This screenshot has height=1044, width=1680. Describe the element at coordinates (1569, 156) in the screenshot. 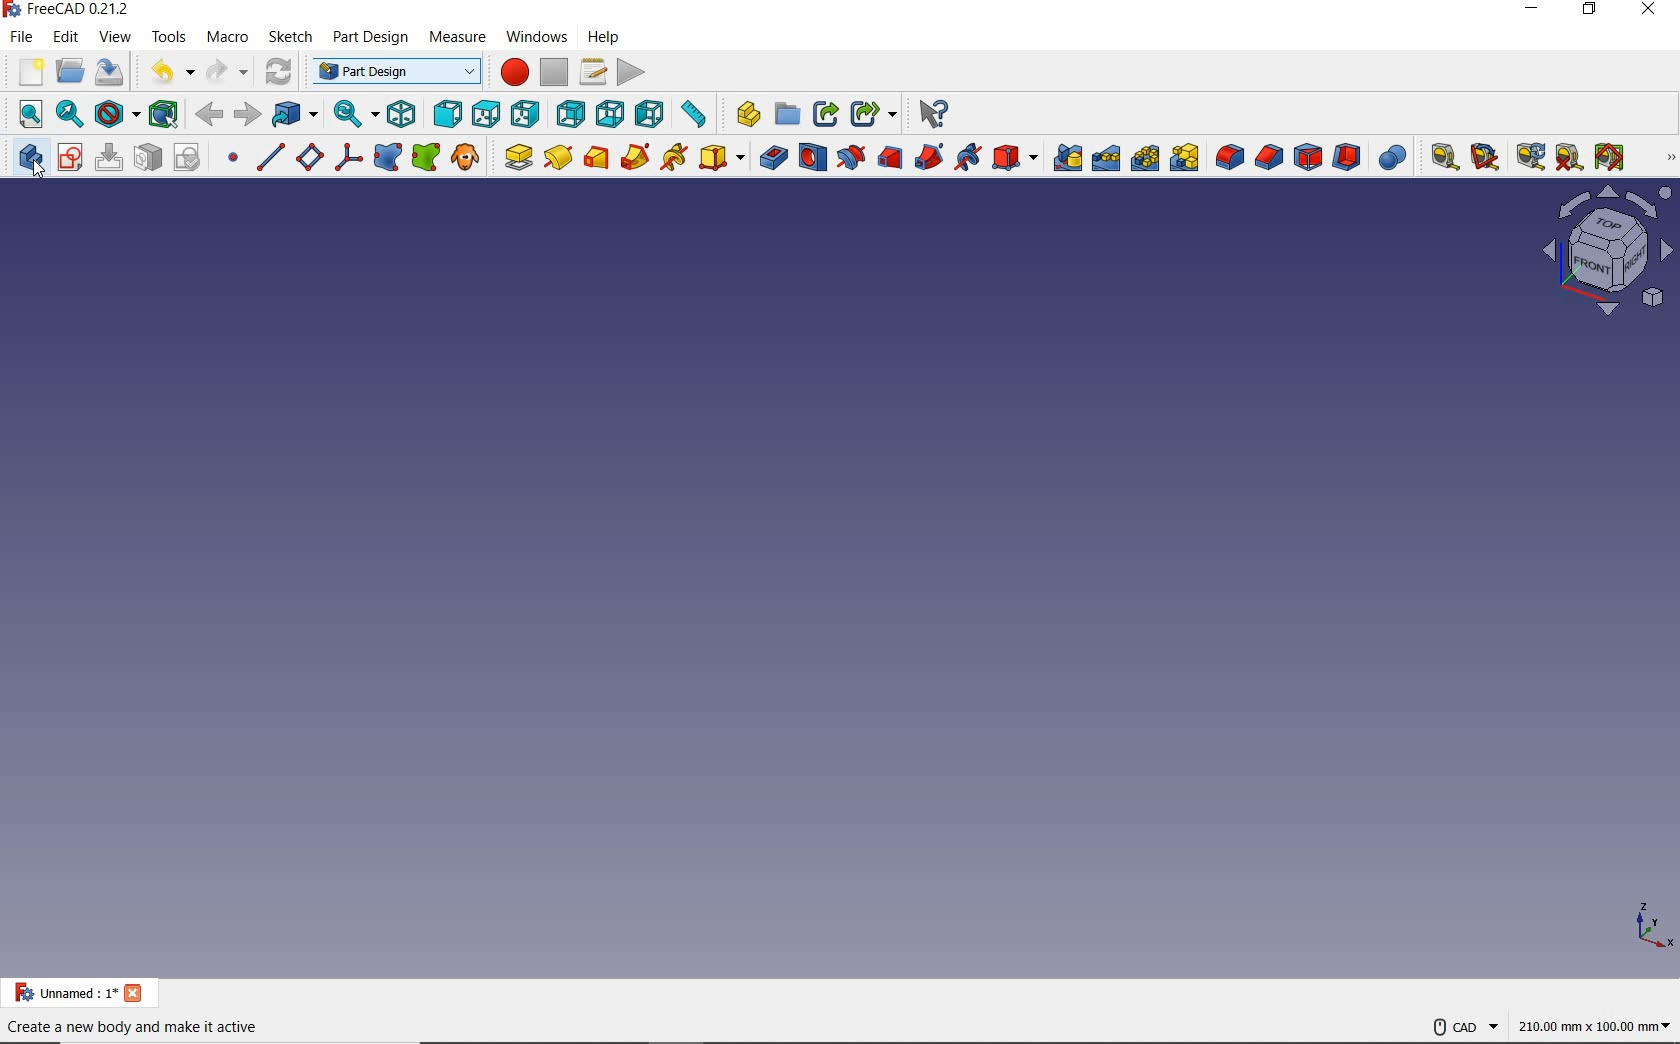

I see `TOGGLE 3D` at that location.